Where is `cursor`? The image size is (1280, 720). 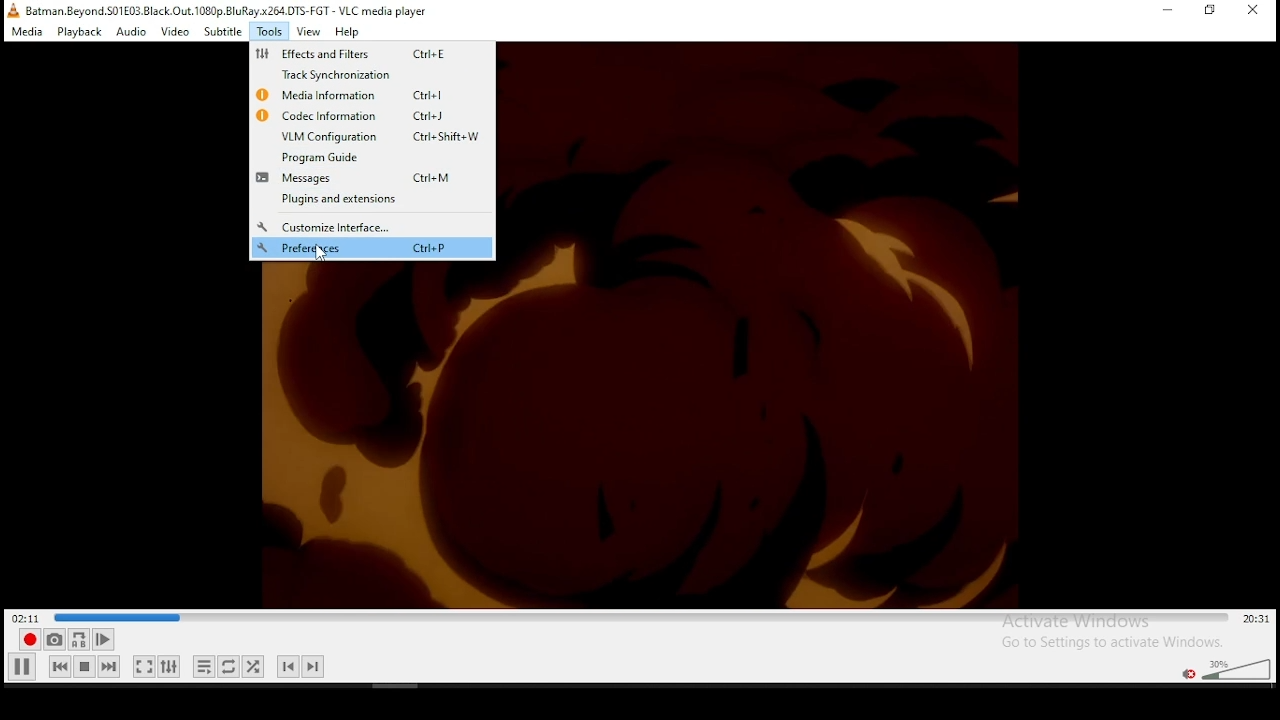 cursor is located at coordinates (322, 253).